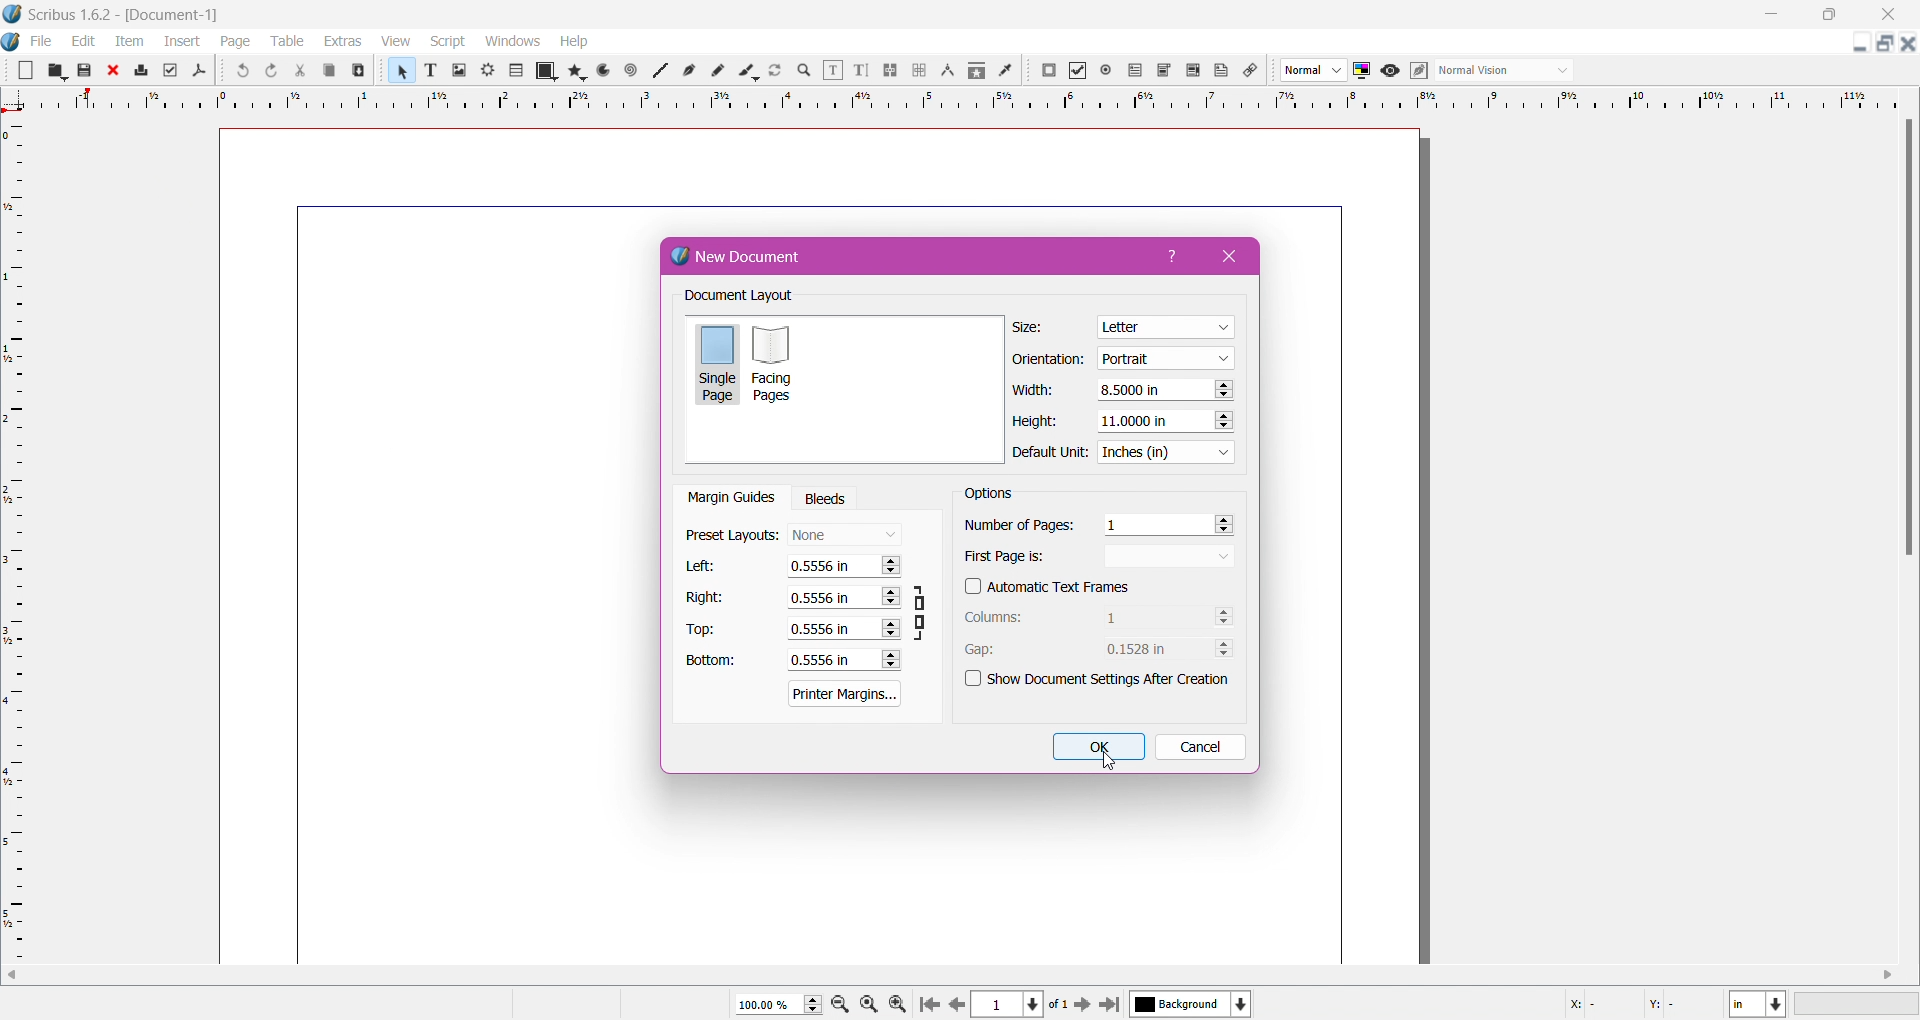 The height and width of the screenshot is (1020, 1920). I want to click on in, so click(1763, 1005).